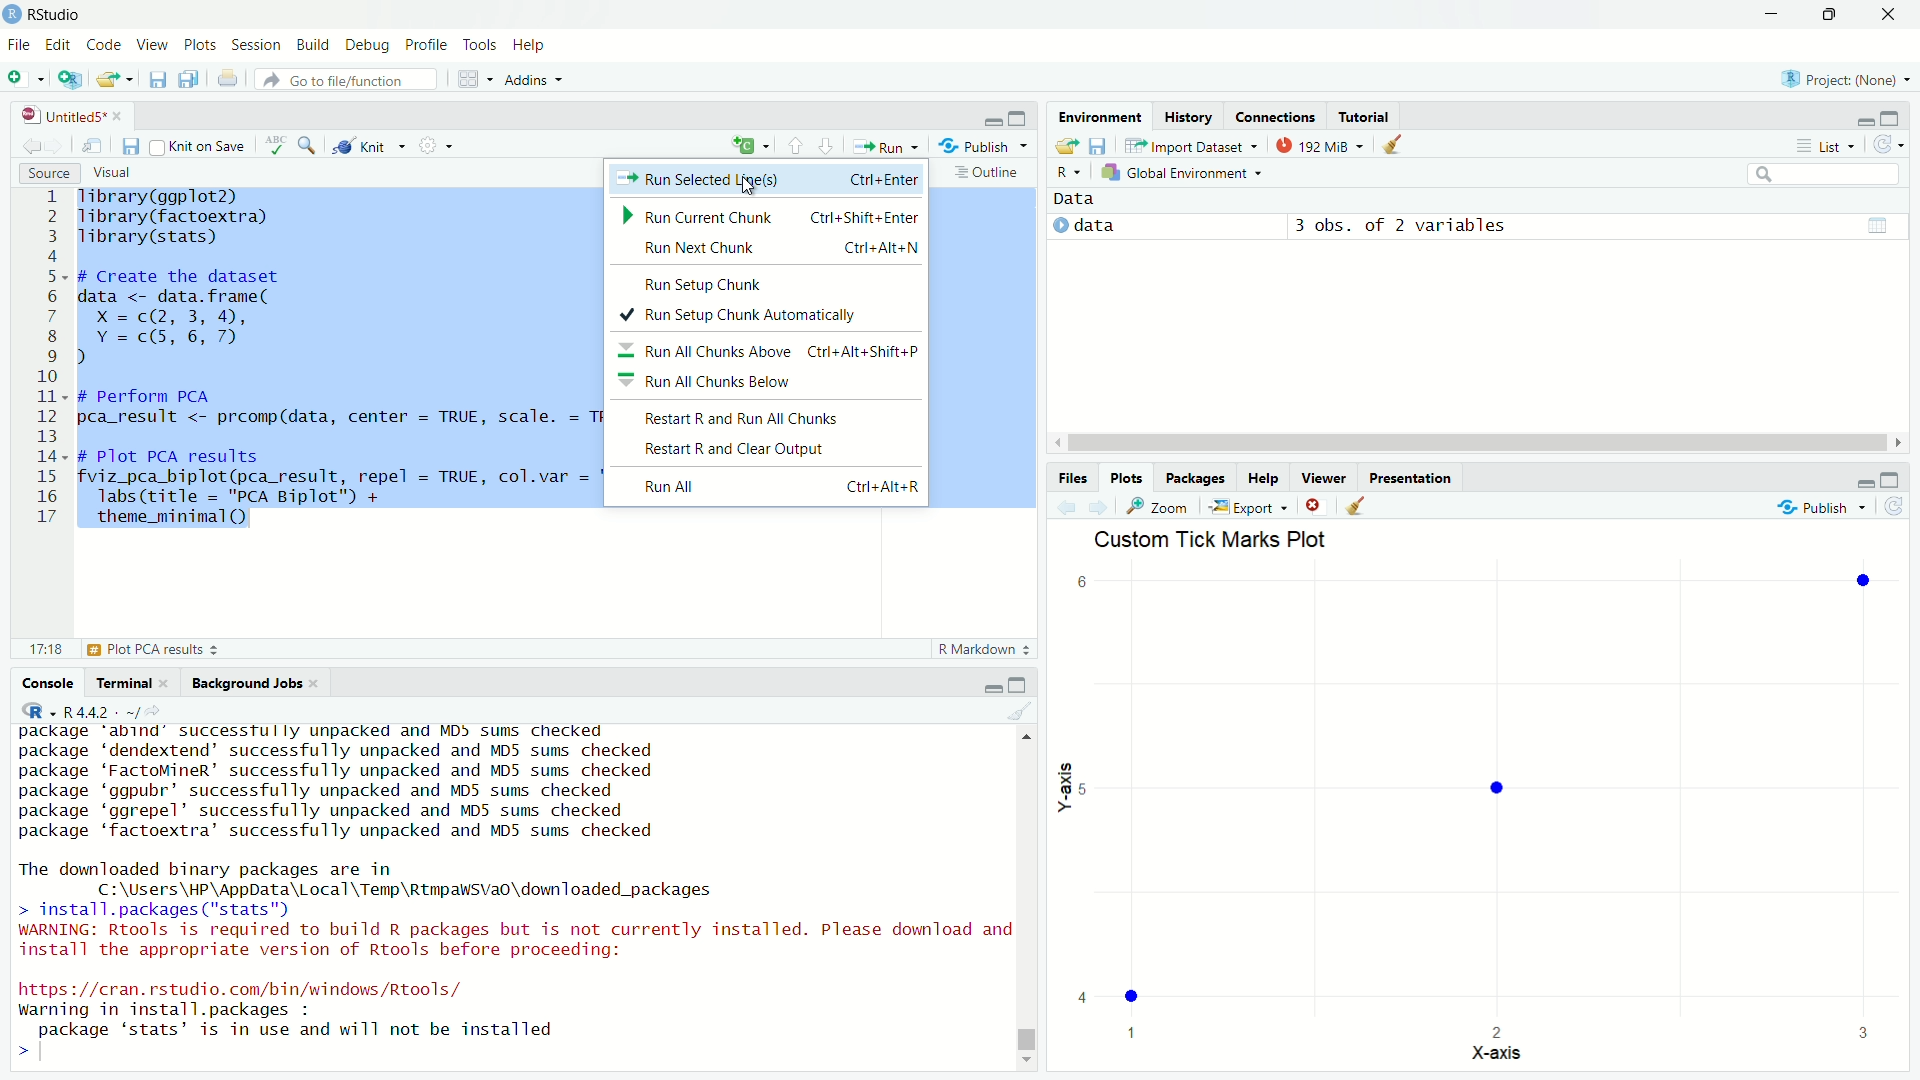  What do you see at coordinates (1070, 172) in the screenshot?
I see `R language` at bounding box center [1070, 172].